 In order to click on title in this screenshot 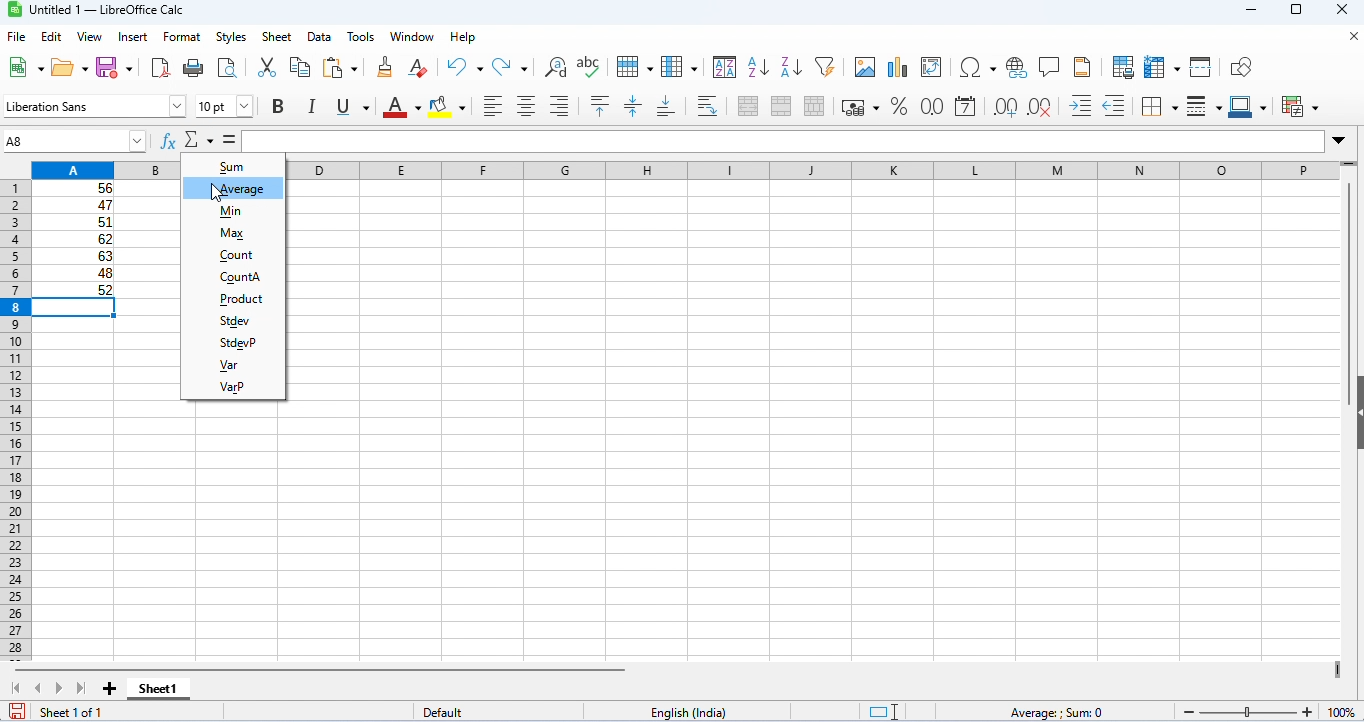, I will do `click(101, 10)`.